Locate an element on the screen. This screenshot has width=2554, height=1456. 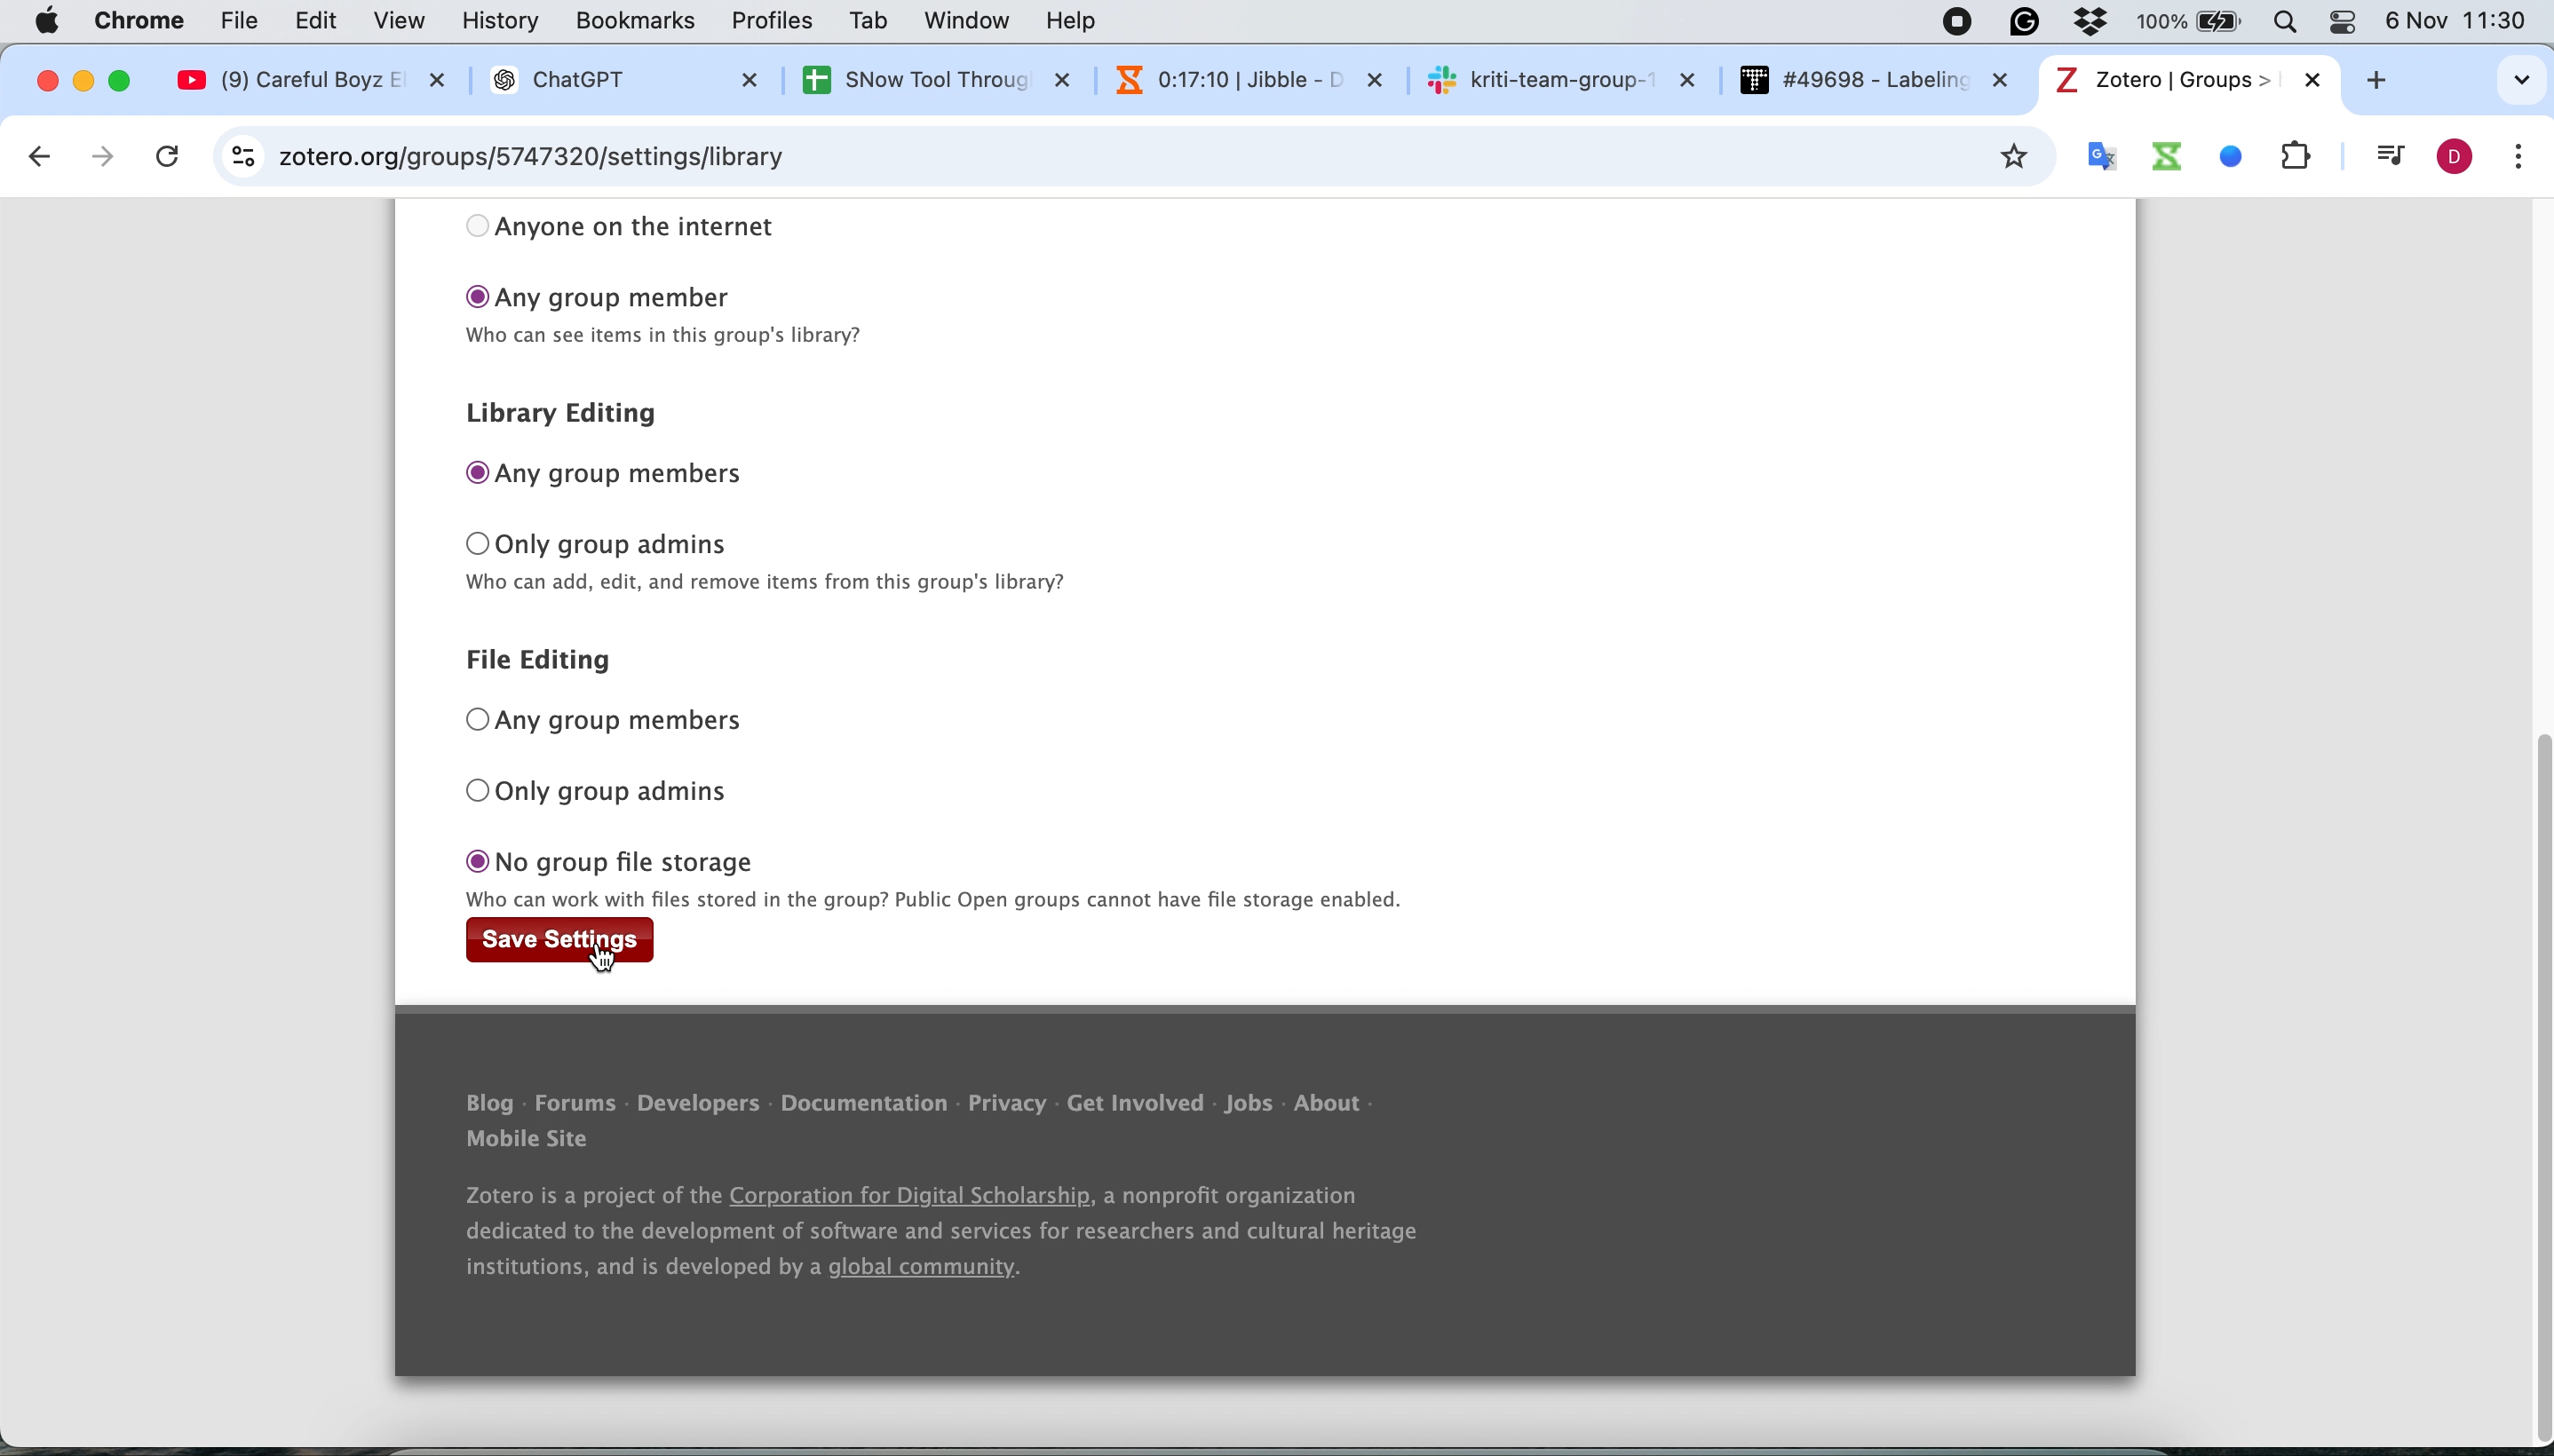
# #49698 - Labelin: x is located at coordinates (1875, 80).